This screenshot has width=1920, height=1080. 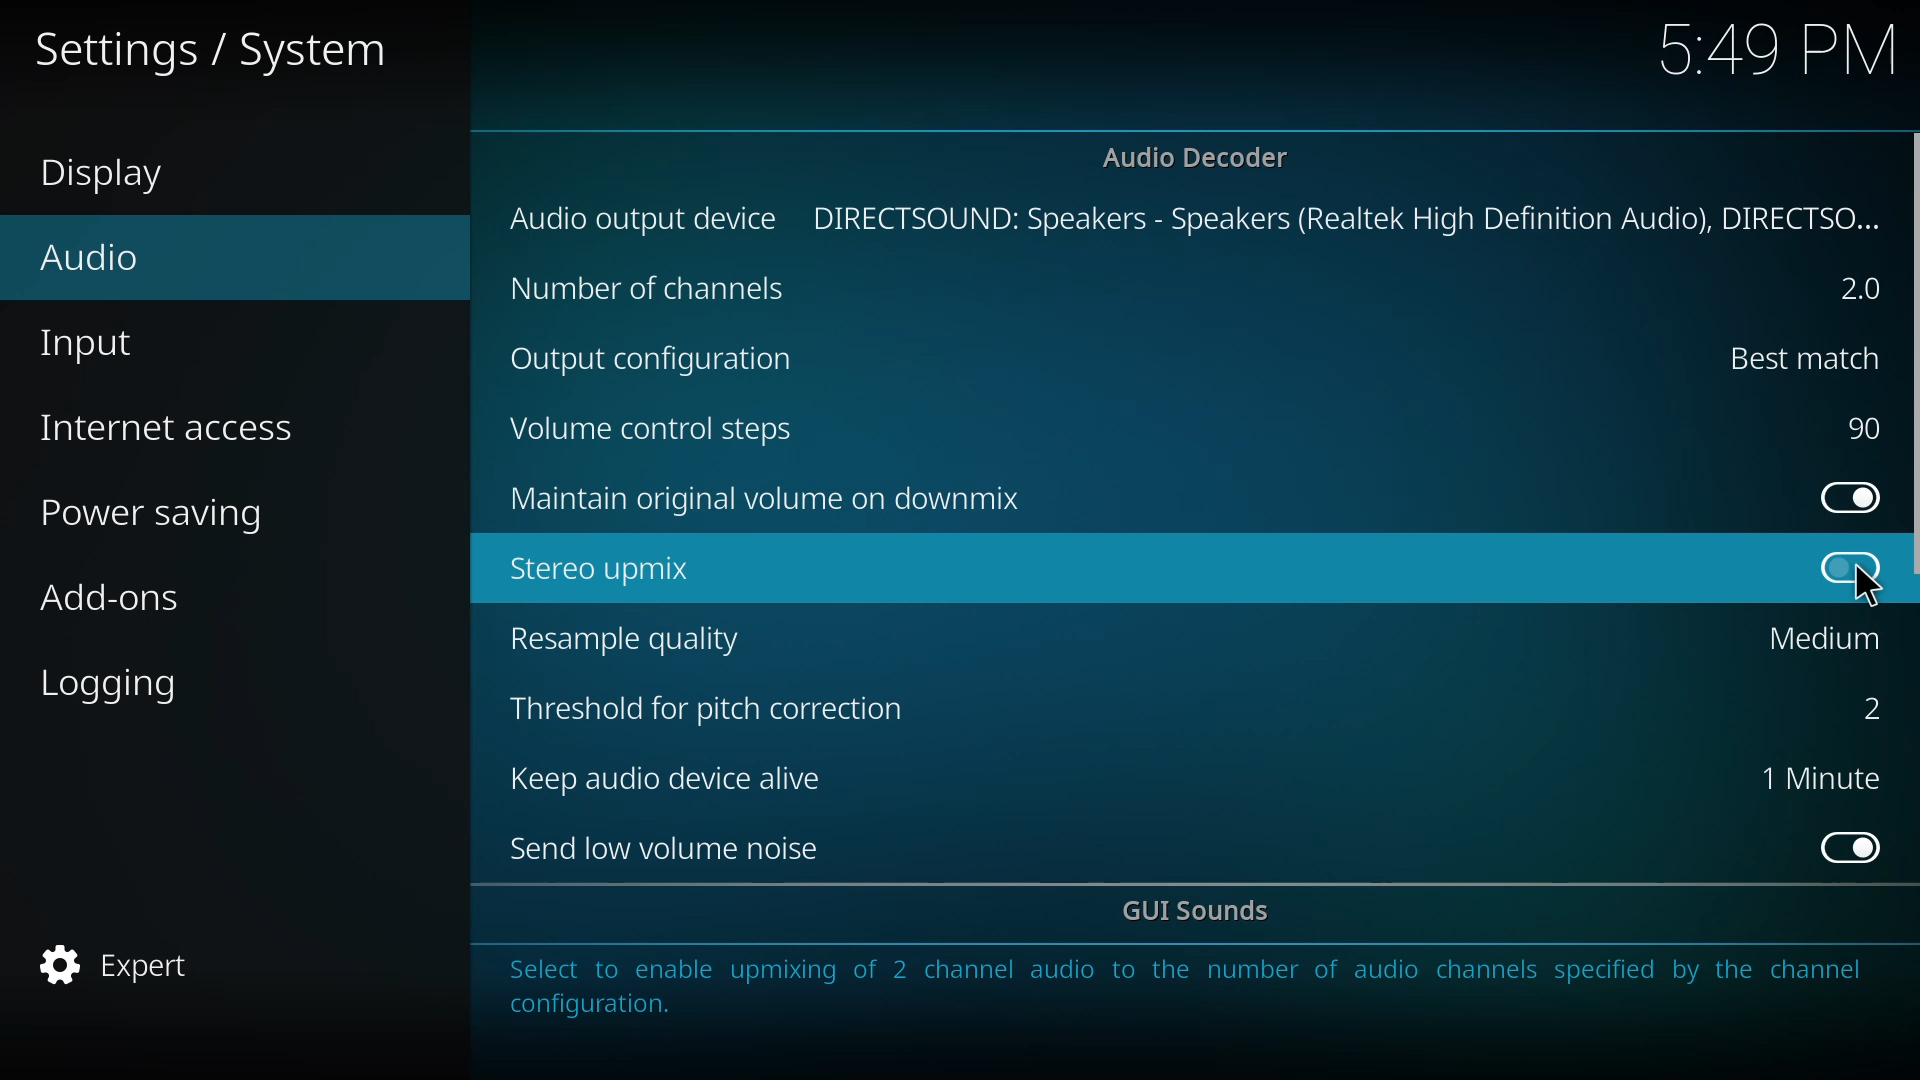 What do you see at coordinates (662, 359) in the screenshot?
I see `output cofig` at bounding box center [662, 359].